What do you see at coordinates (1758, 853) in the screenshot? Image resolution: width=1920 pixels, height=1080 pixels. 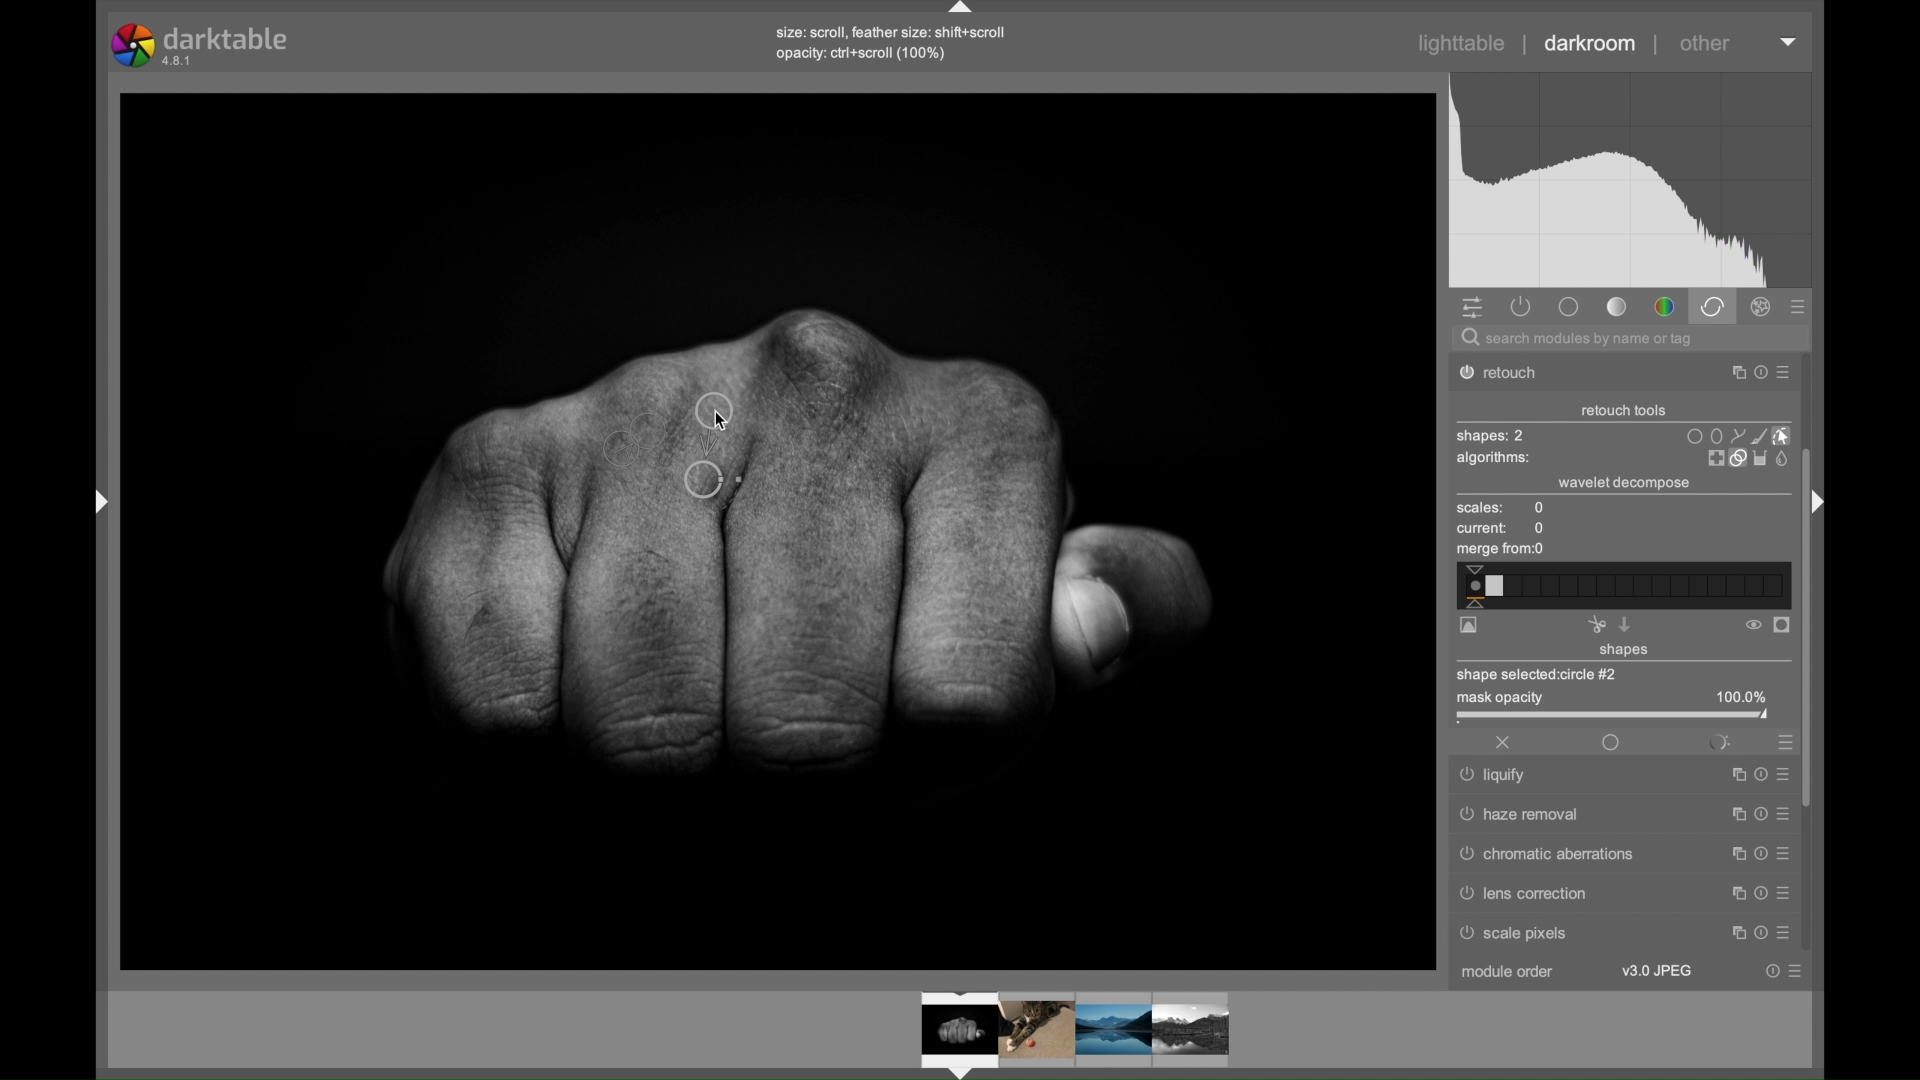 I see `help` at bounding box center [1758, 853].